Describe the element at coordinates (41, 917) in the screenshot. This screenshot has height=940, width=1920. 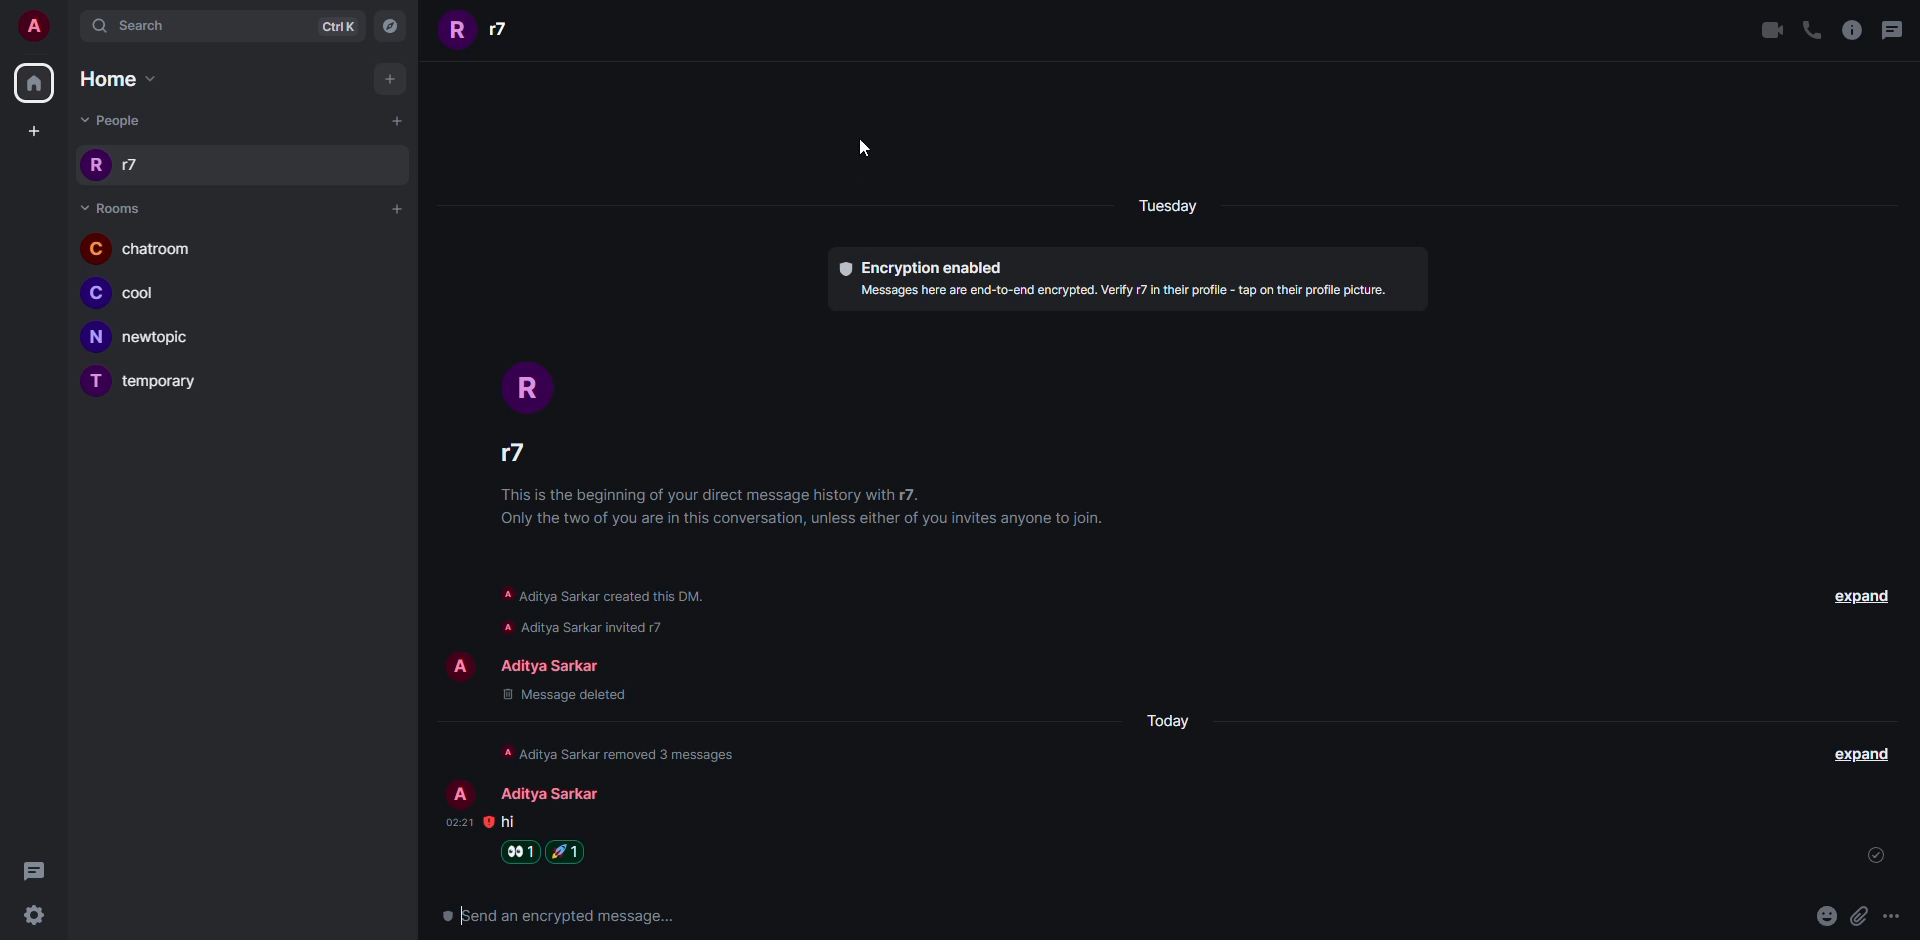
I see `Settings` at that location.